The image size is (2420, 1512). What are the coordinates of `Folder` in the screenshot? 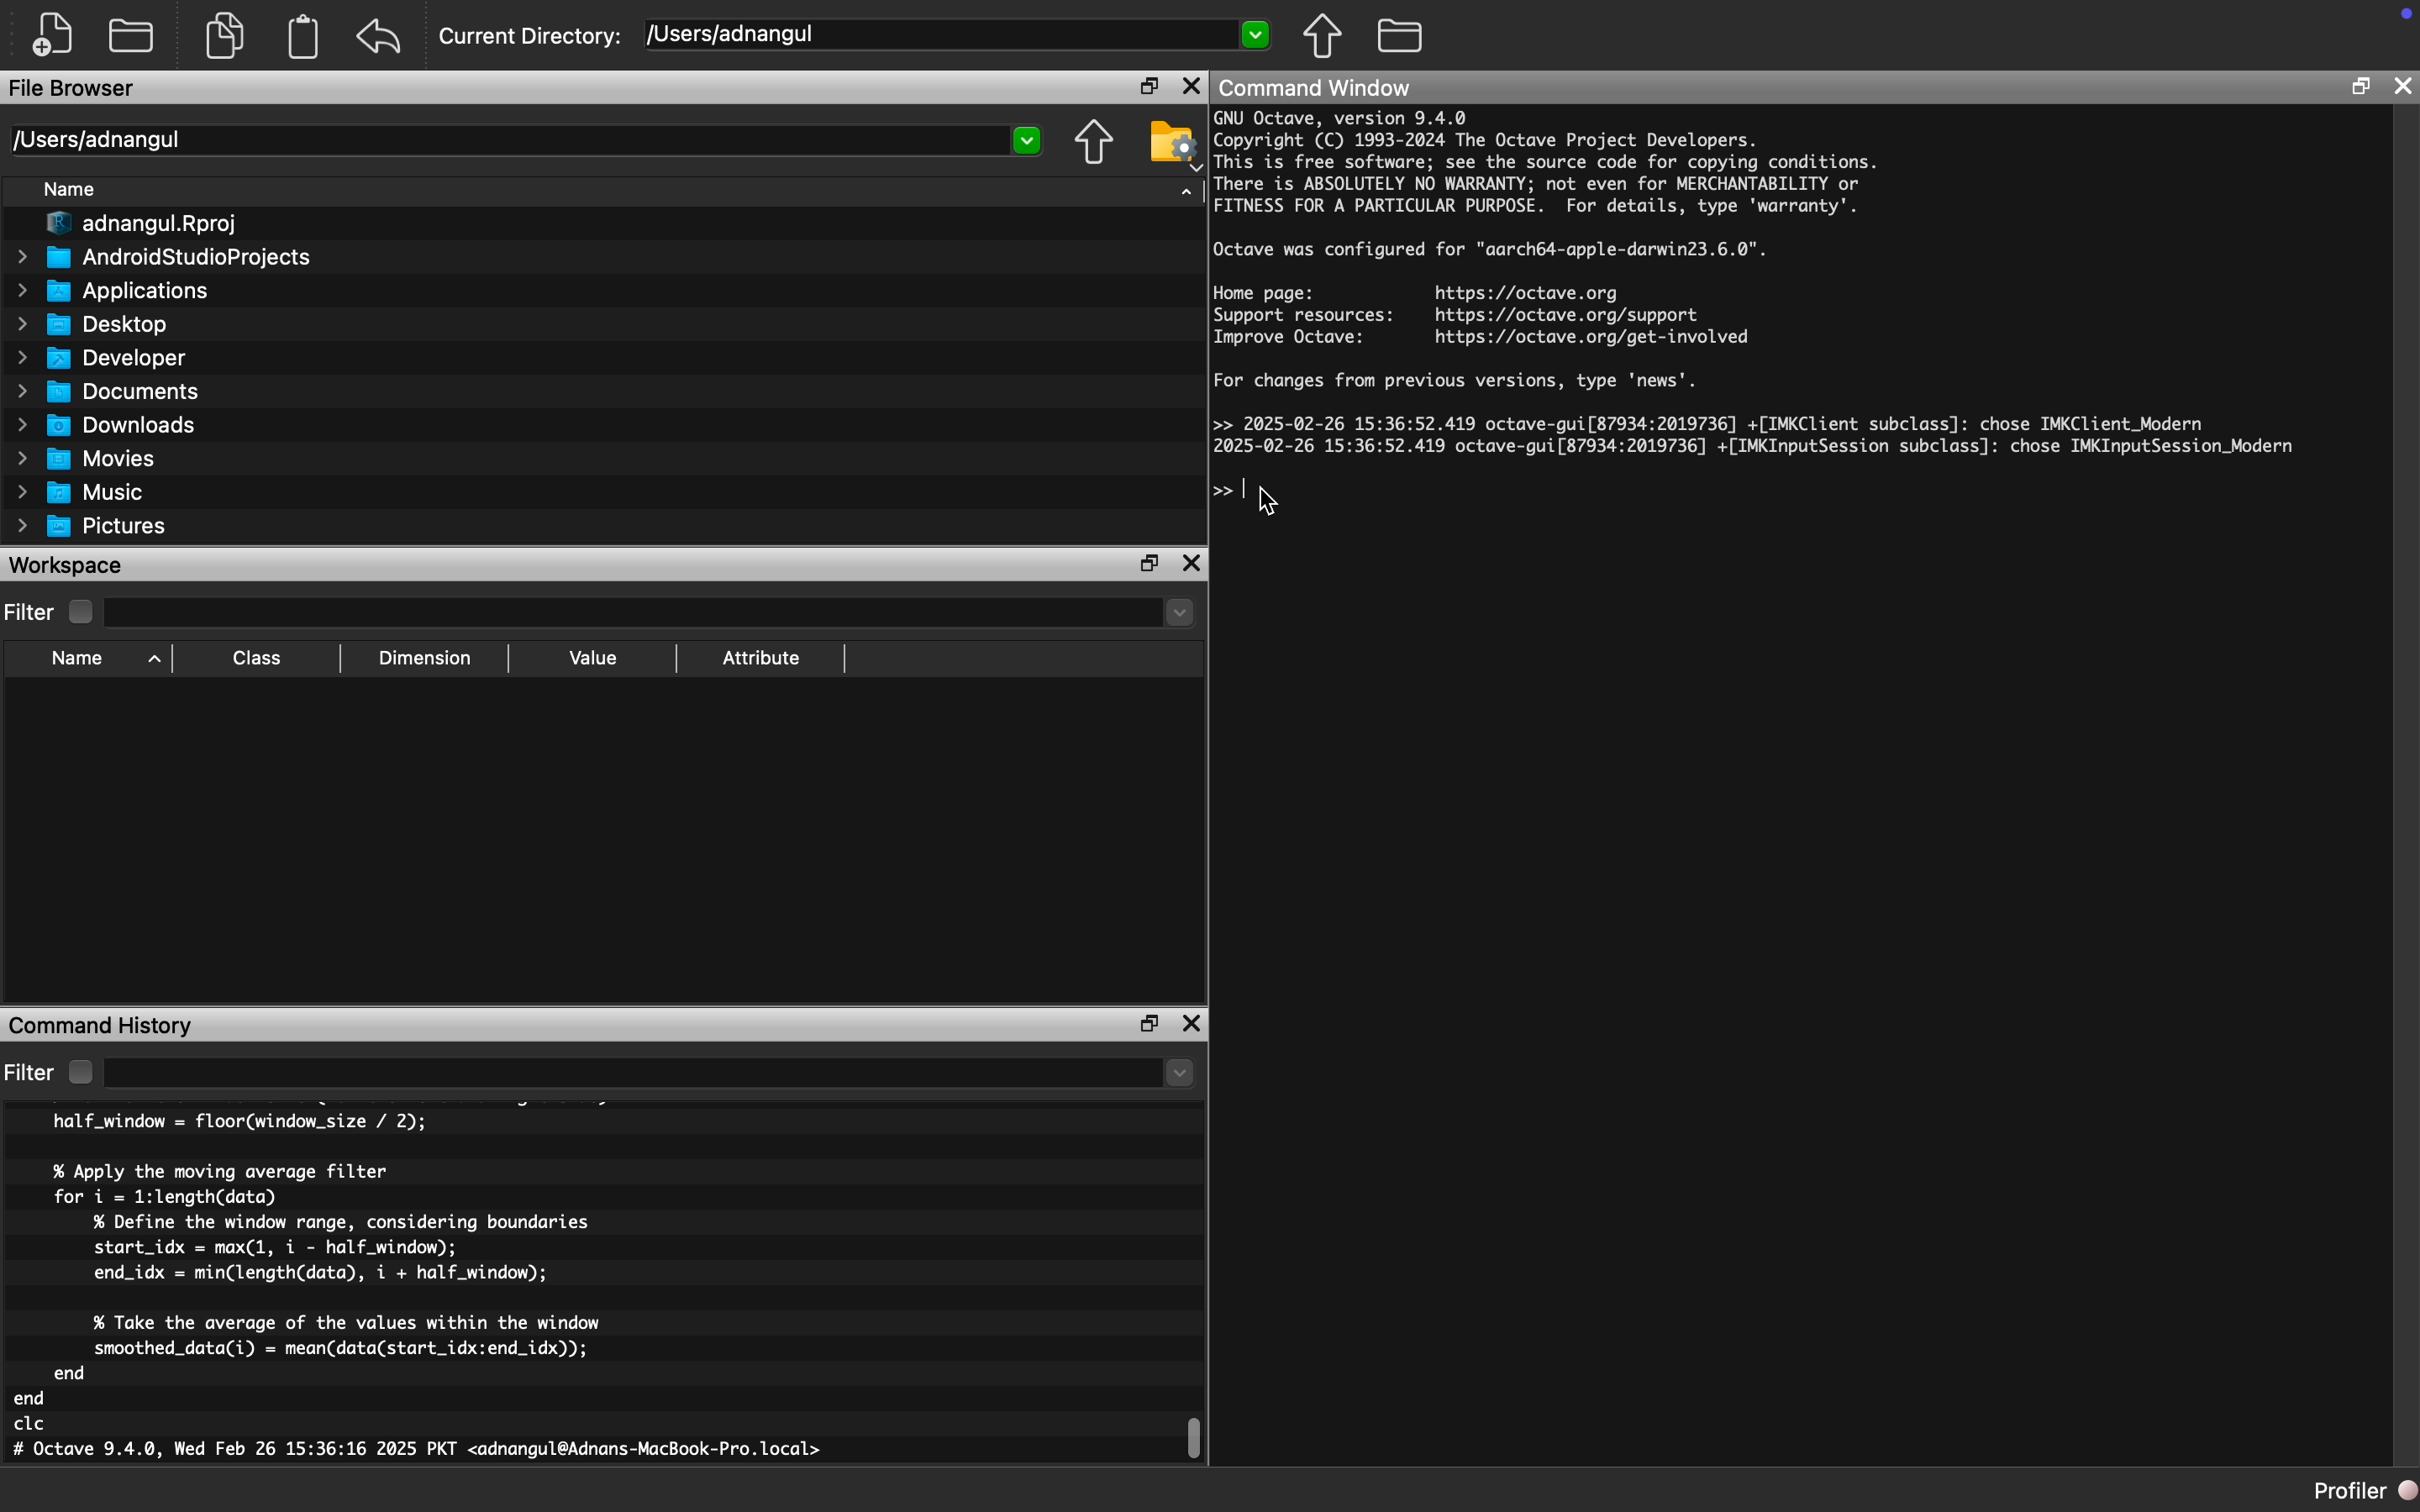 It's located at (1402, 33).